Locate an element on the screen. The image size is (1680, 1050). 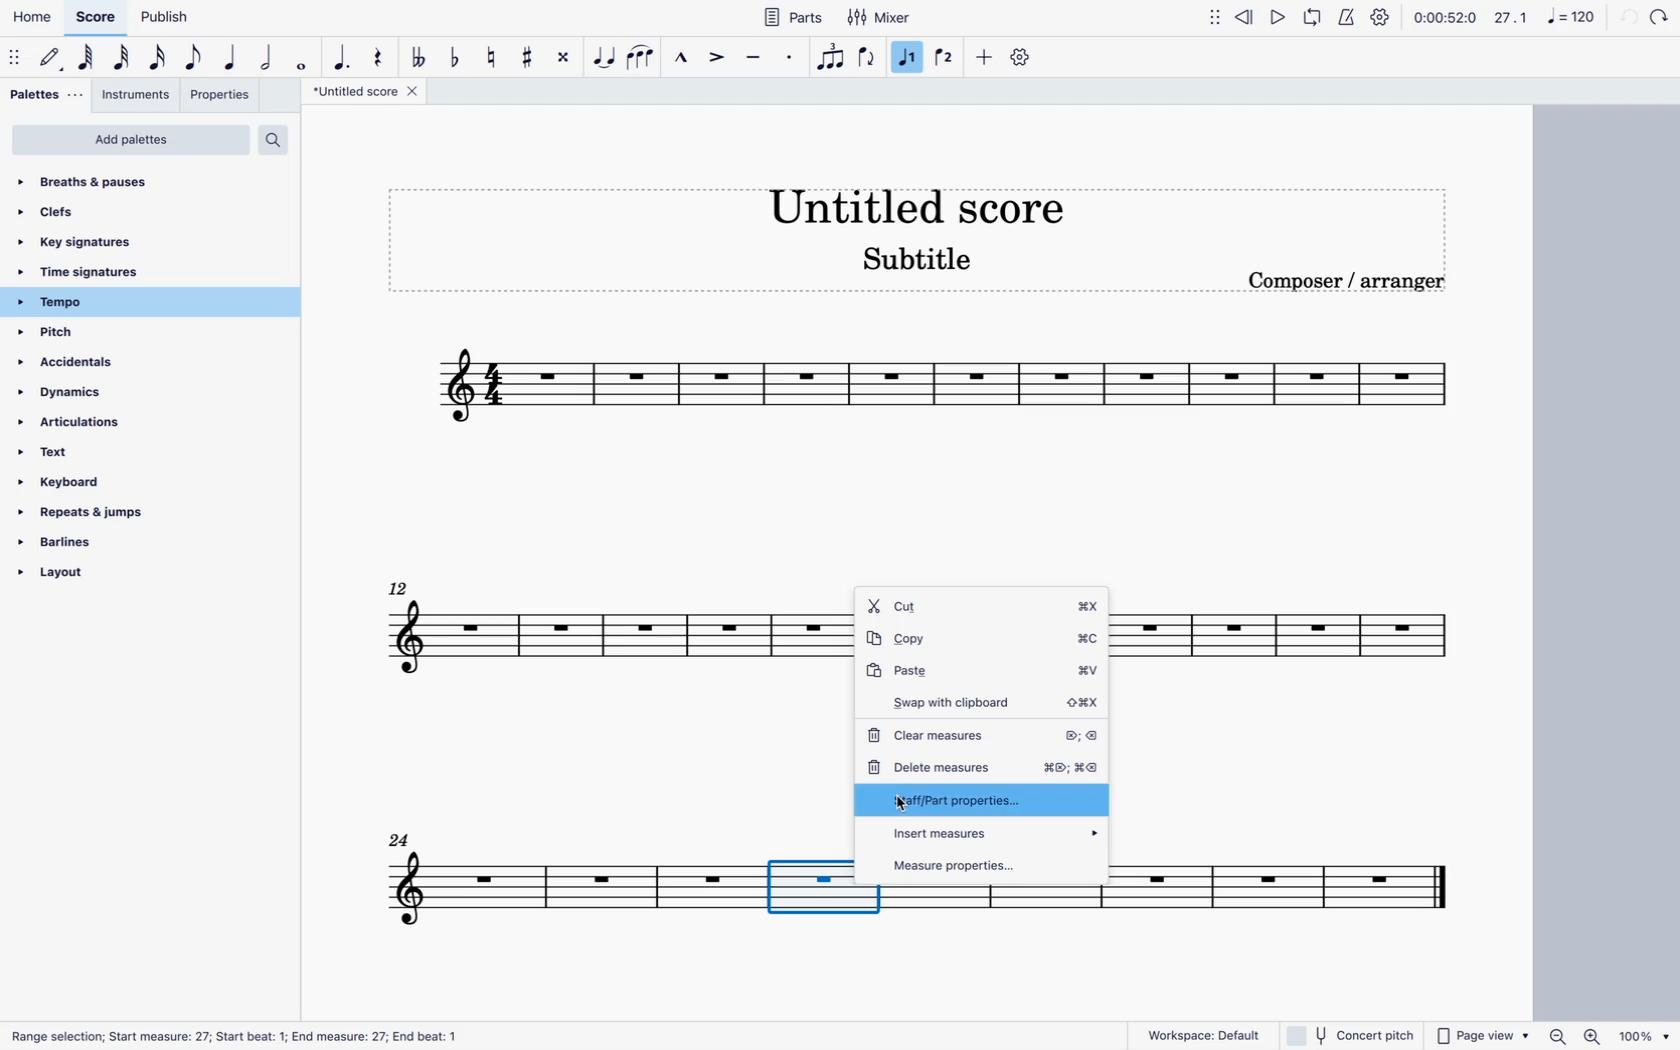
clear measures is located at coordinates (985, 736).